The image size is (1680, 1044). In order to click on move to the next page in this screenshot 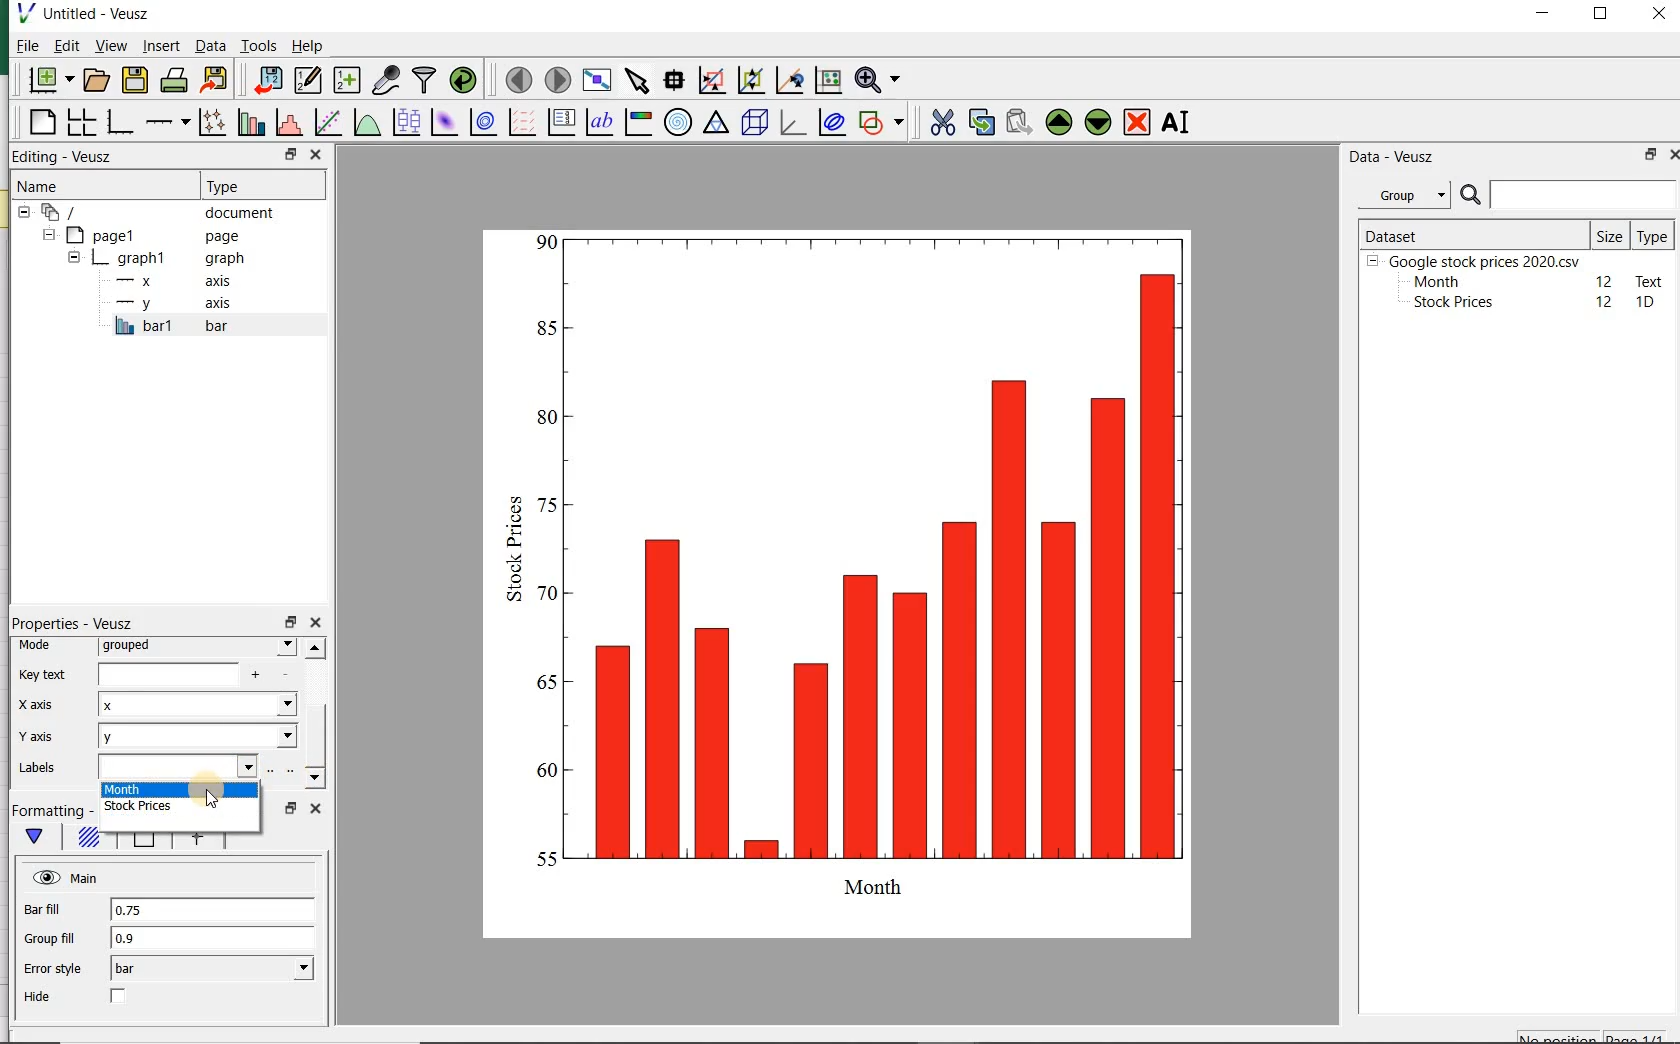, I will do `click(558, 81)`.